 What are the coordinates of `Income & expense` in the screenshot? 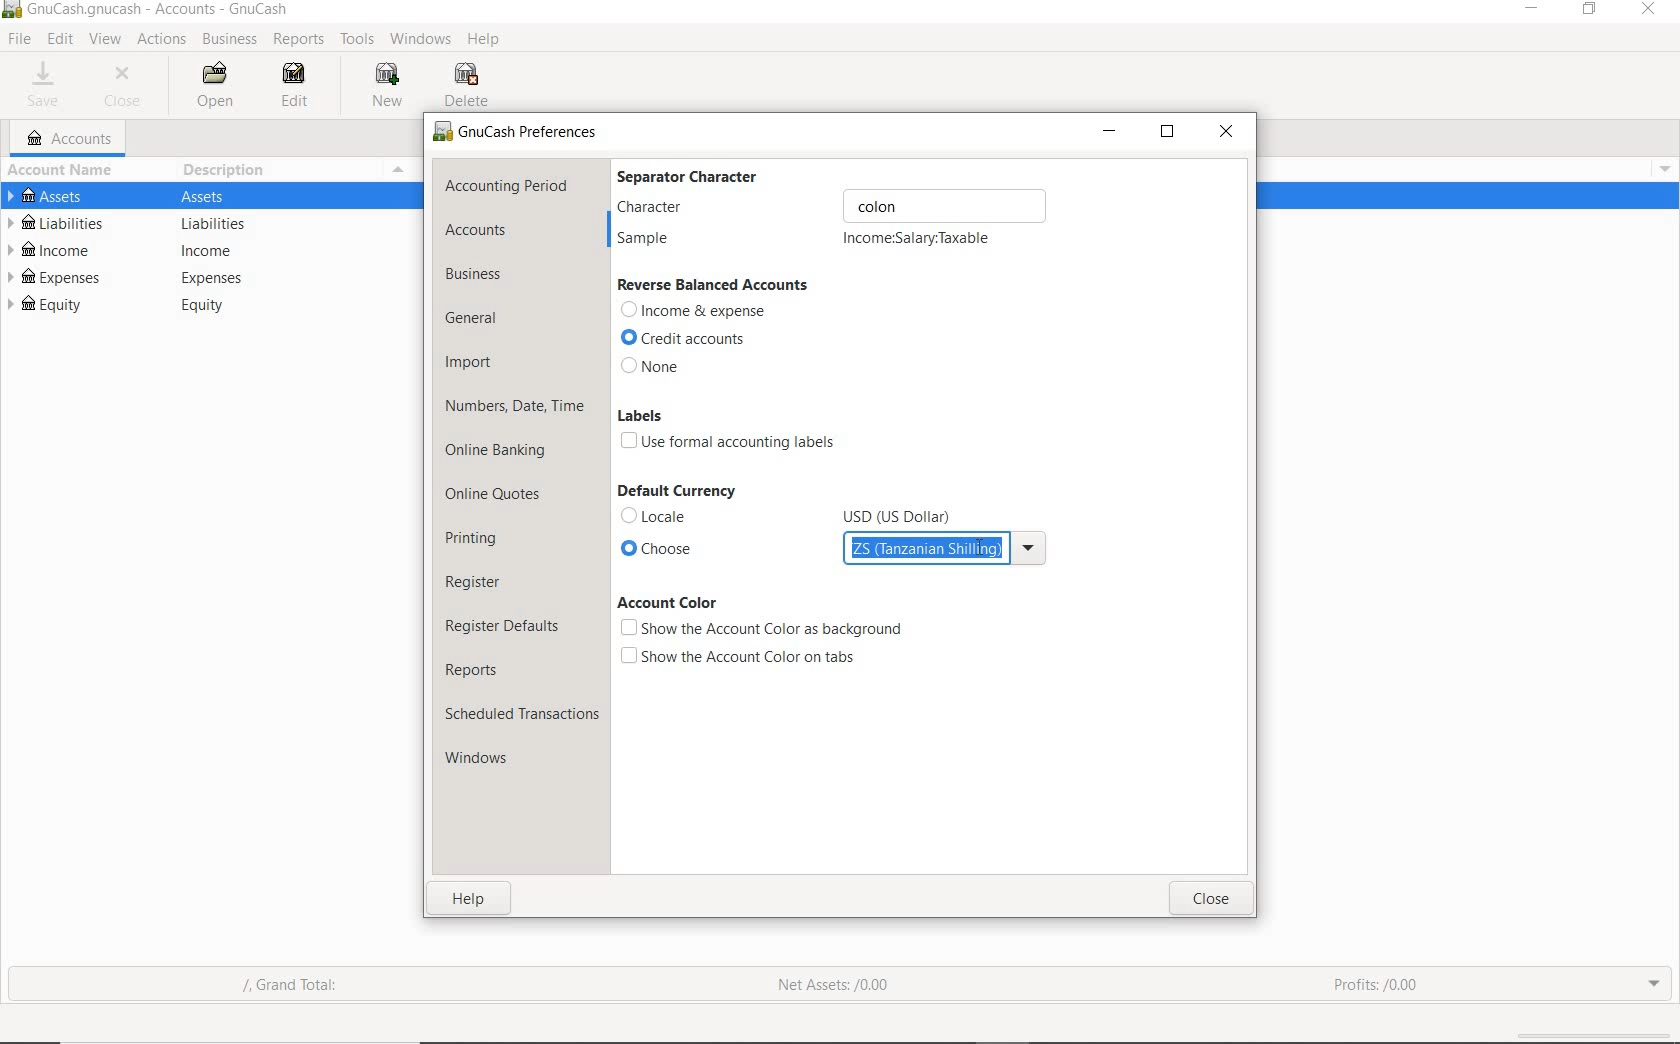 It's located at (695, 312).